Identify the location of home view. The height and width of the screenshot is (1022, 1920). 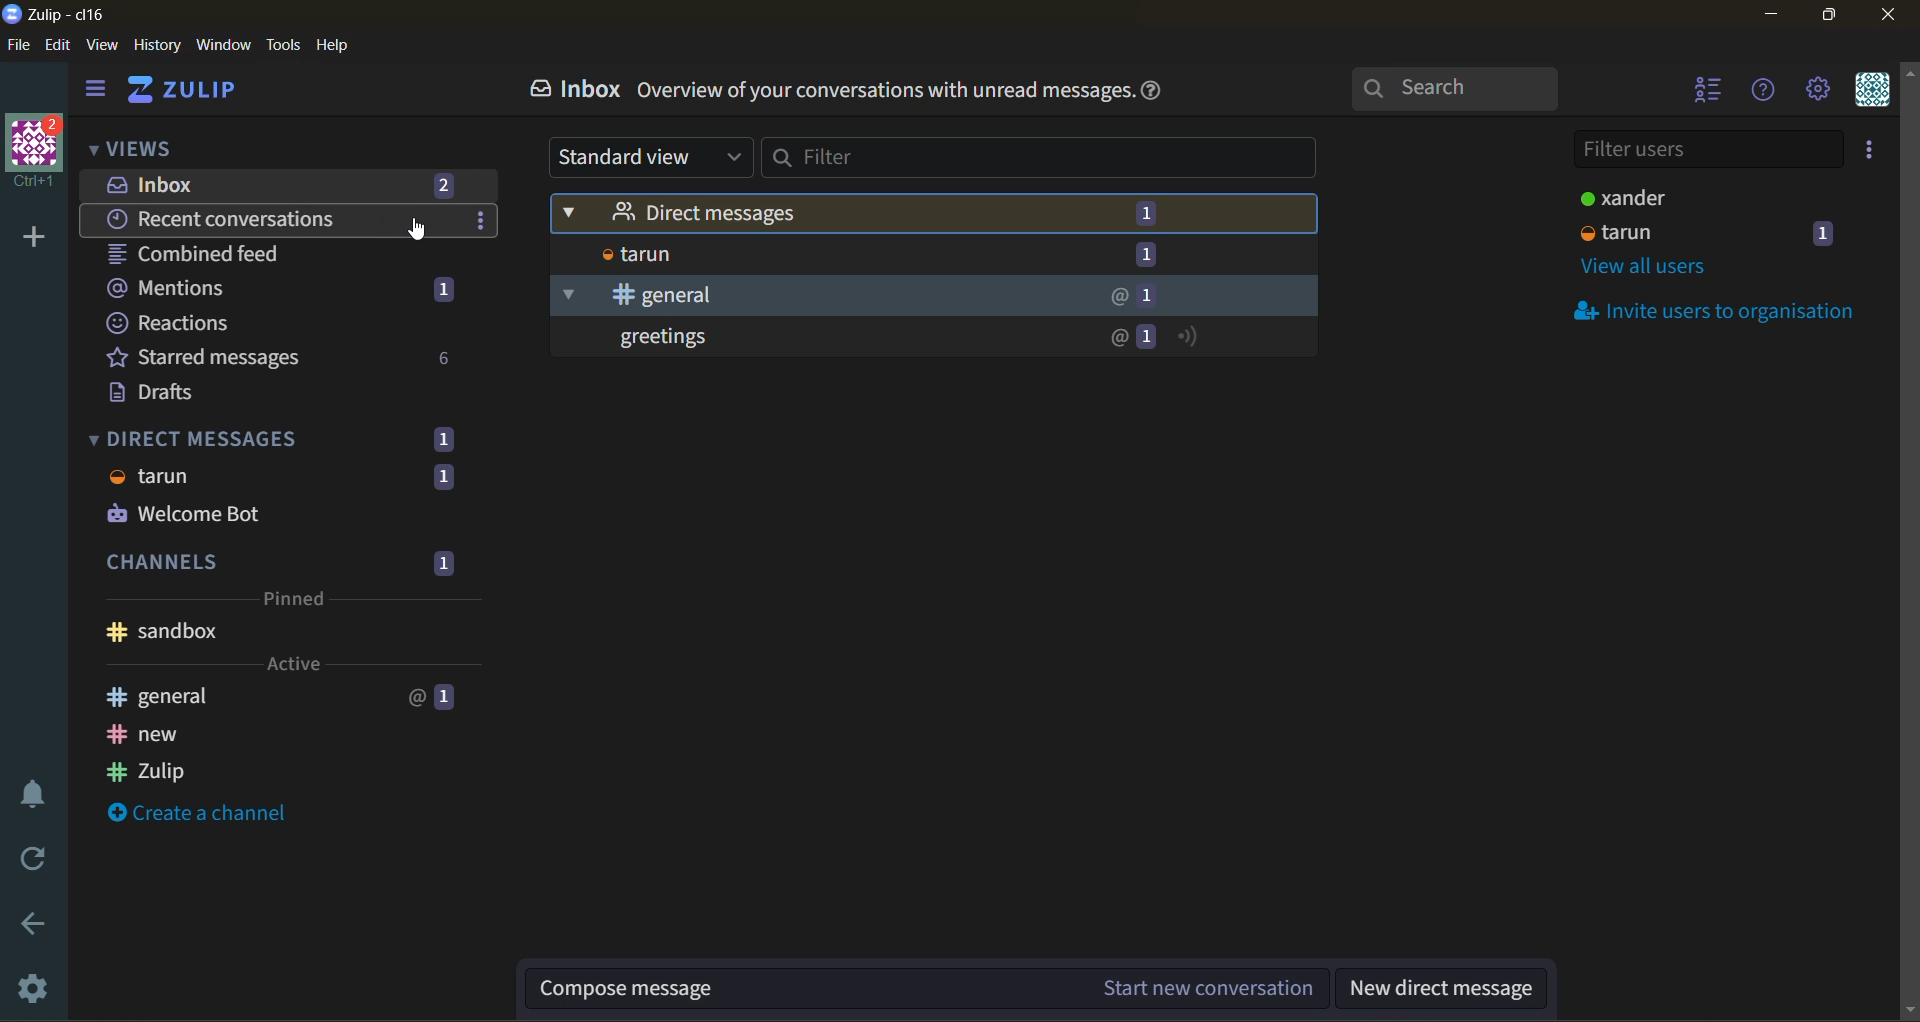
(187, 92).